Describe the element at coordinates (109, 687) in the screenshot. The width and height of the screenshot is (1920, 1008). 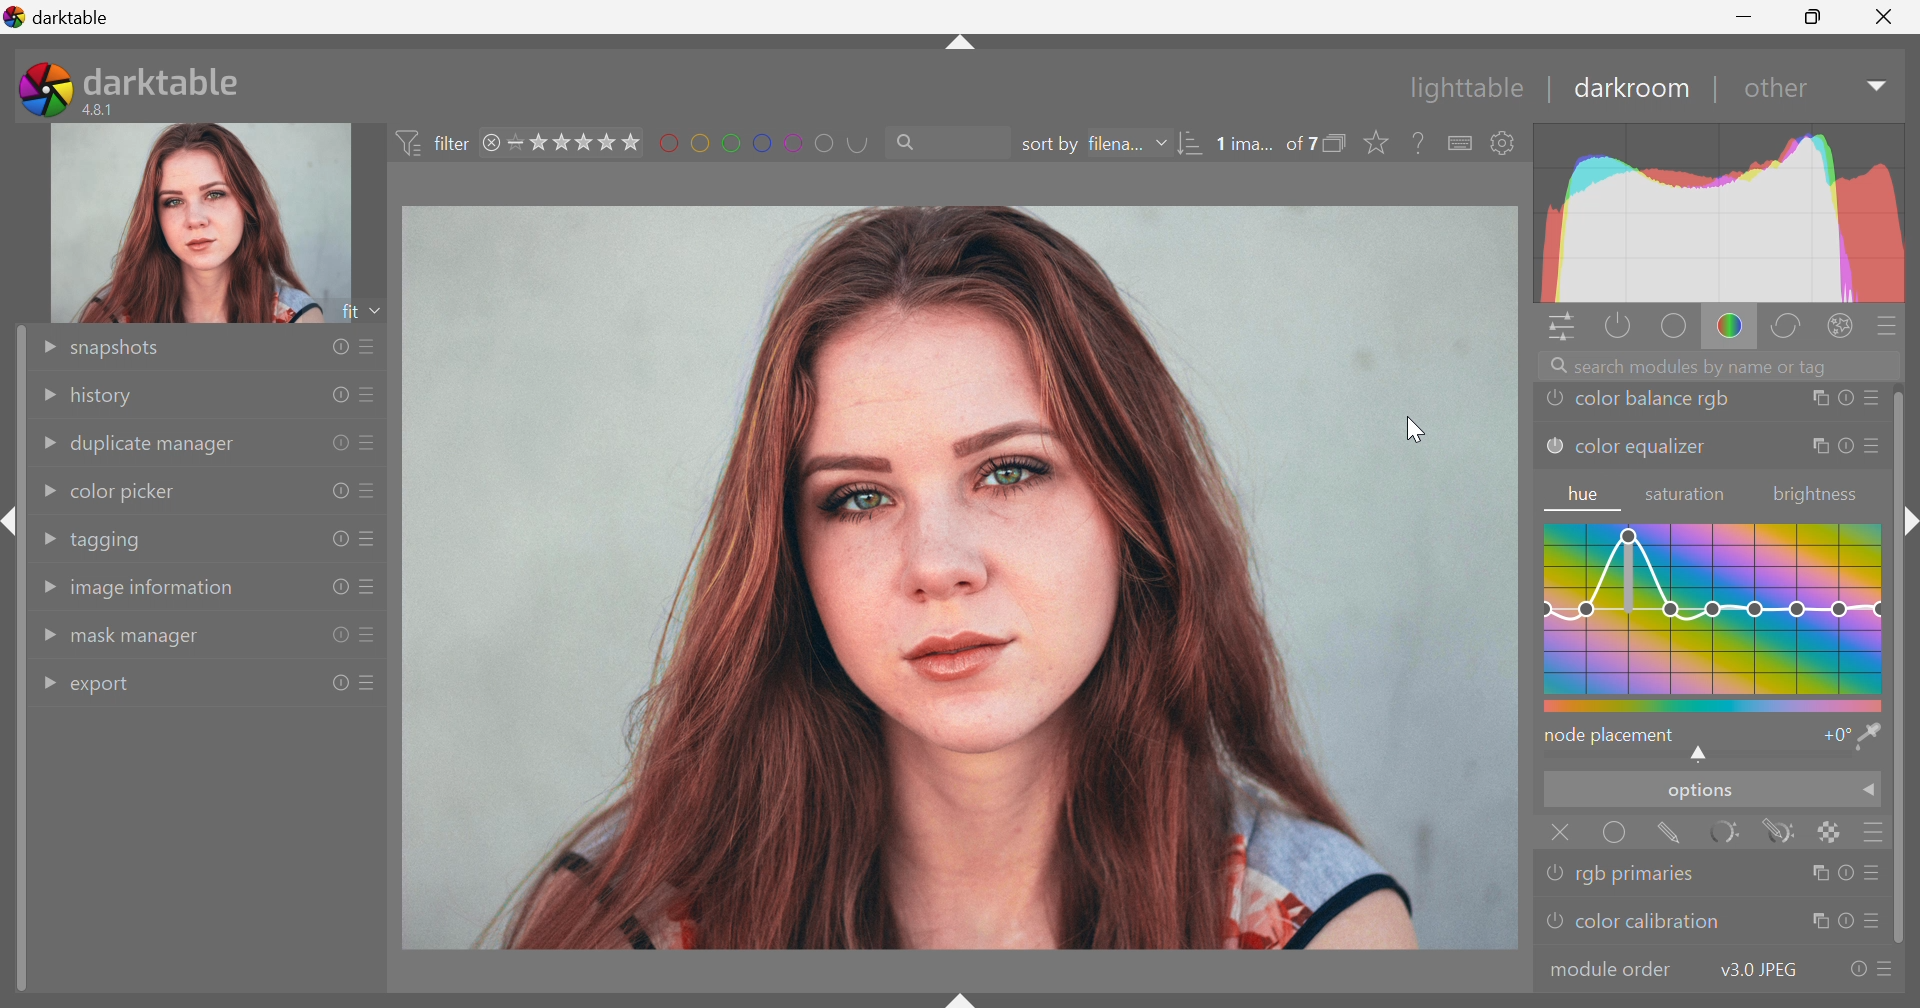
I see `export` at that location.